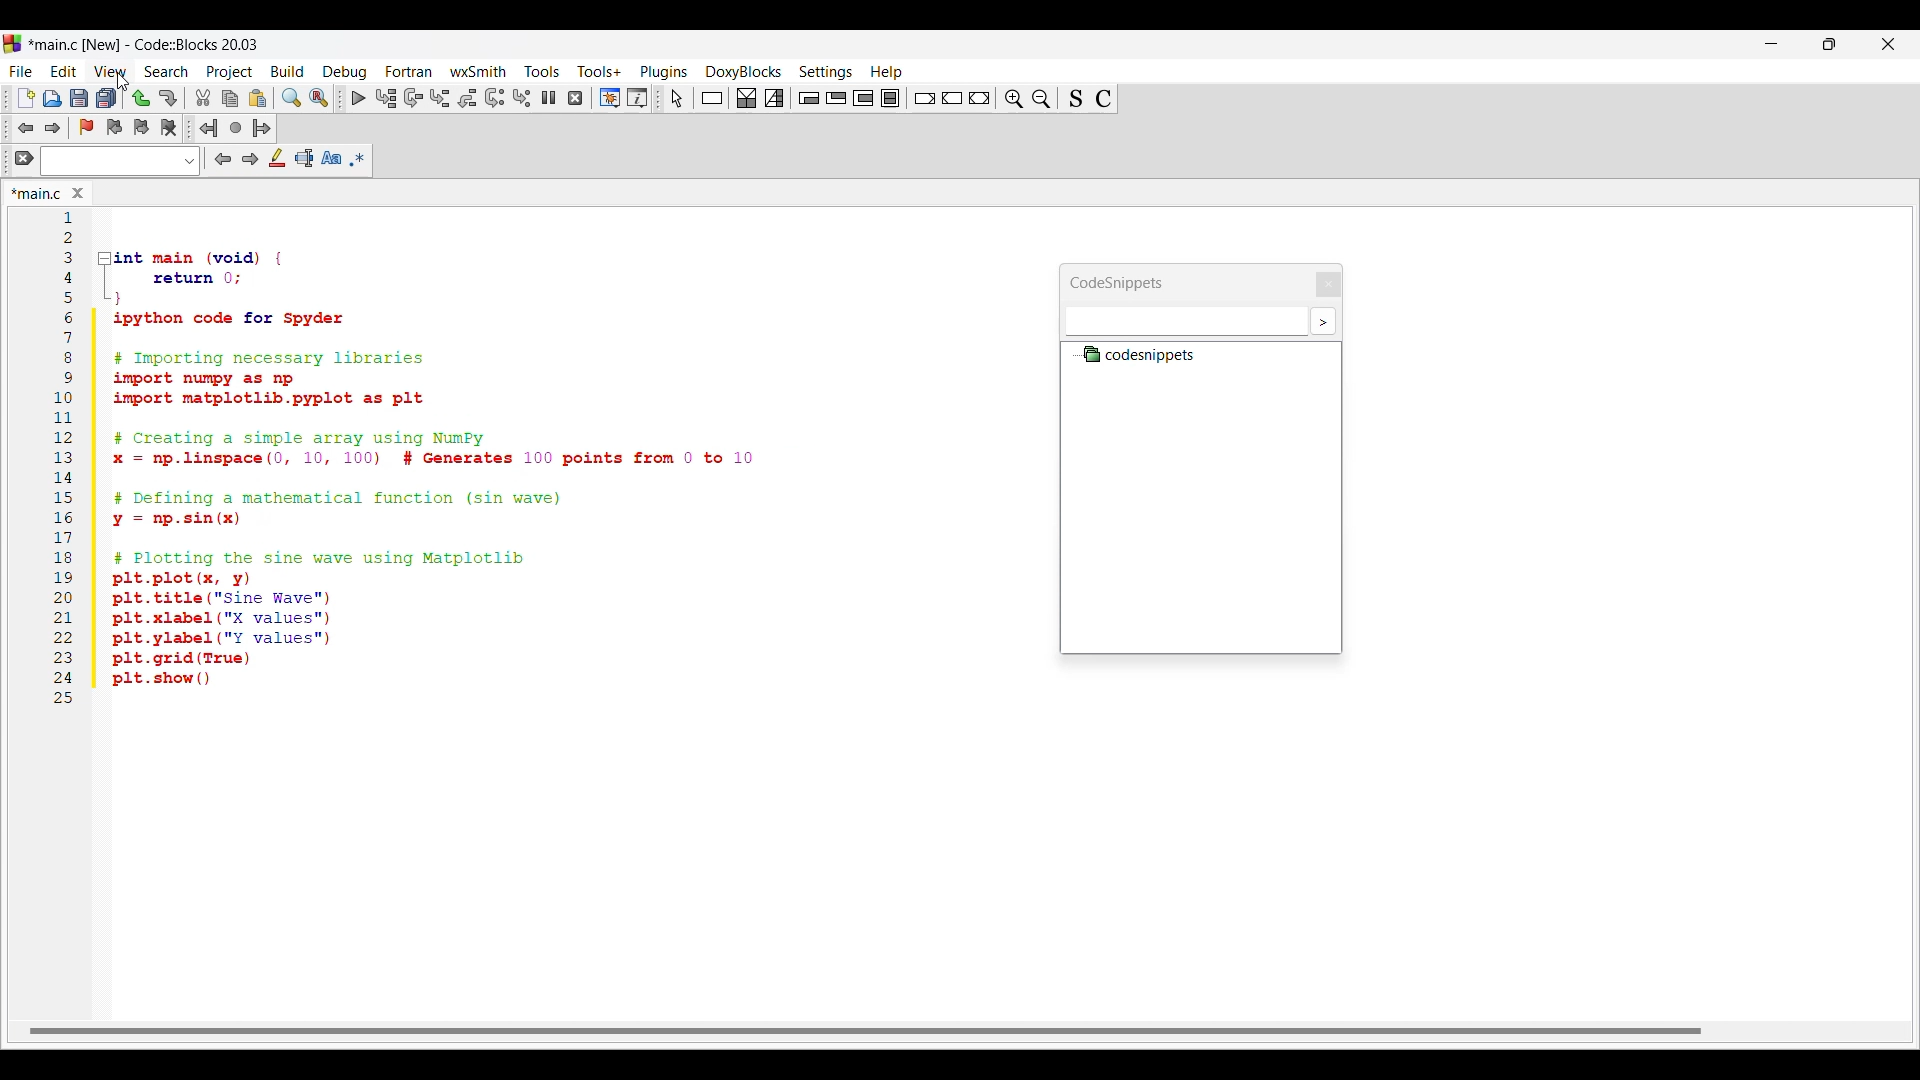 This screenshot has width=1920, height=1080. What do you see at coordinates (52, 99) in the screenshot?
I see `Open` at bounding box center [52, 99].